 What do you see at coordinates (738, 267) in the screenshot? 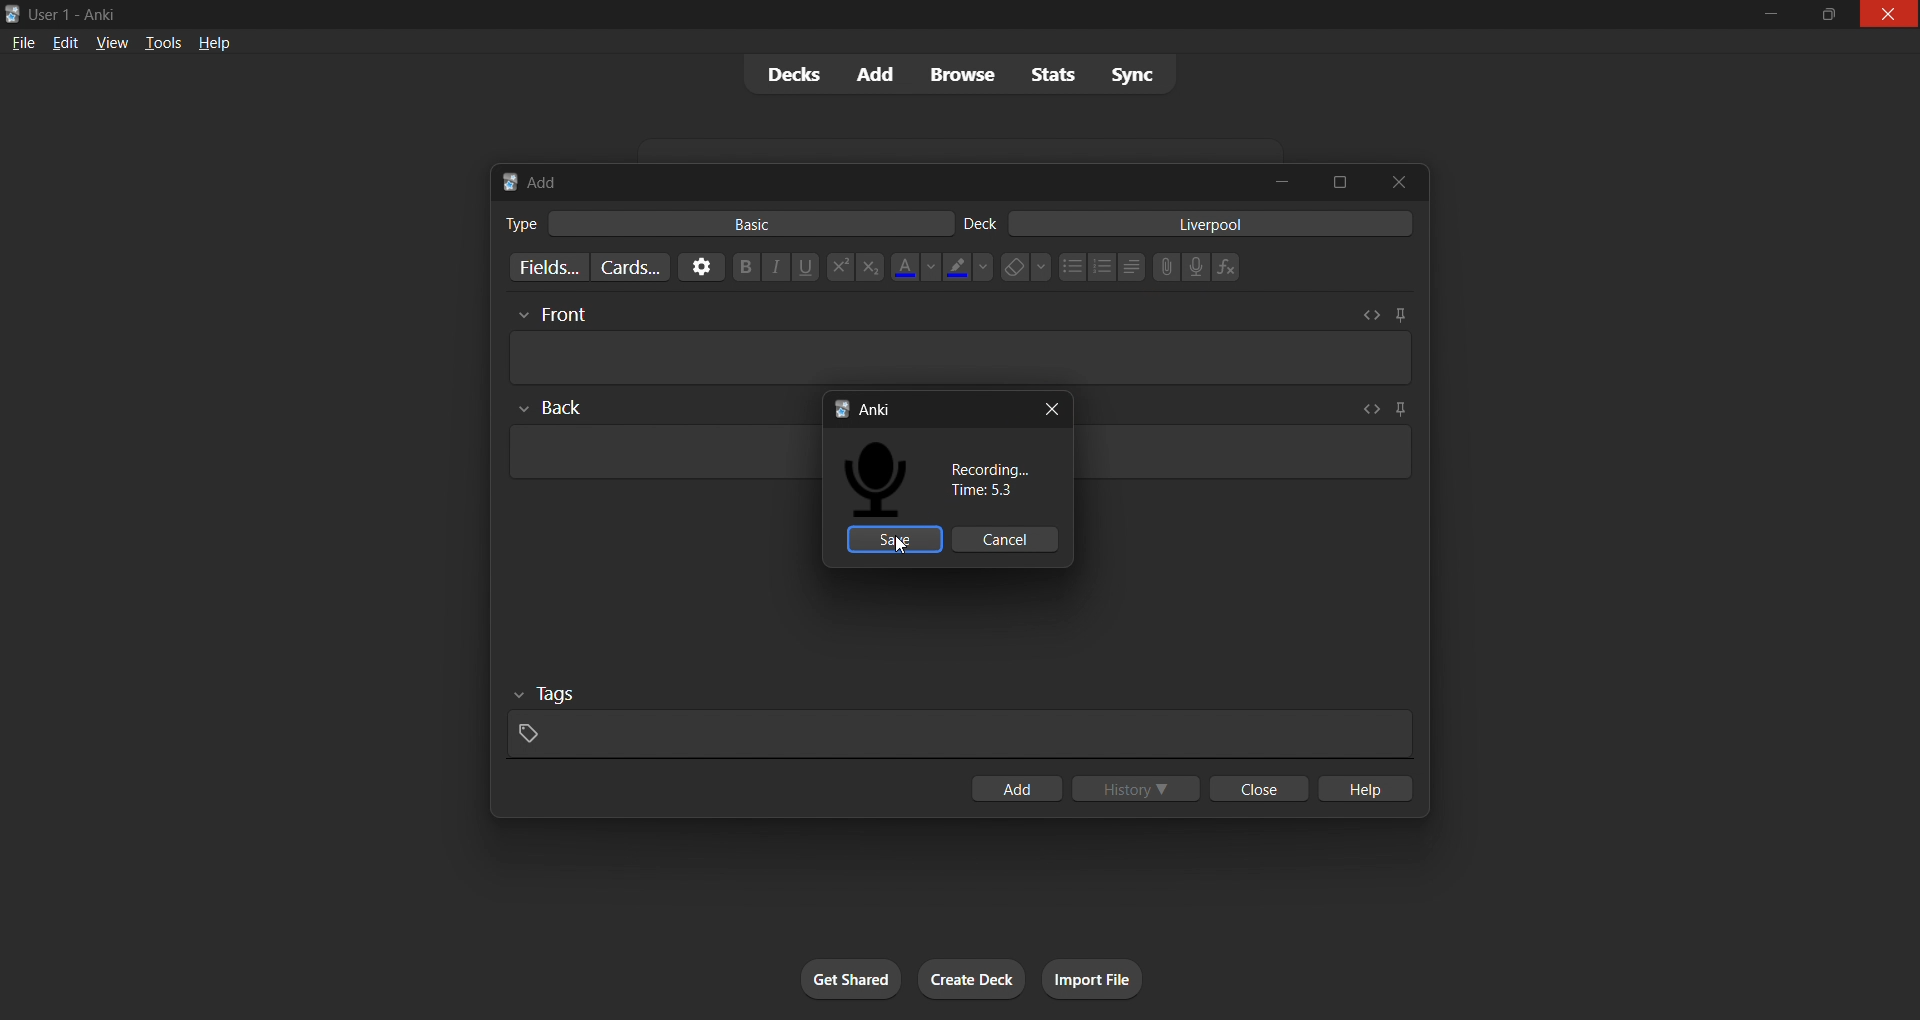
I see `bold` at bounding box center [738, 267].